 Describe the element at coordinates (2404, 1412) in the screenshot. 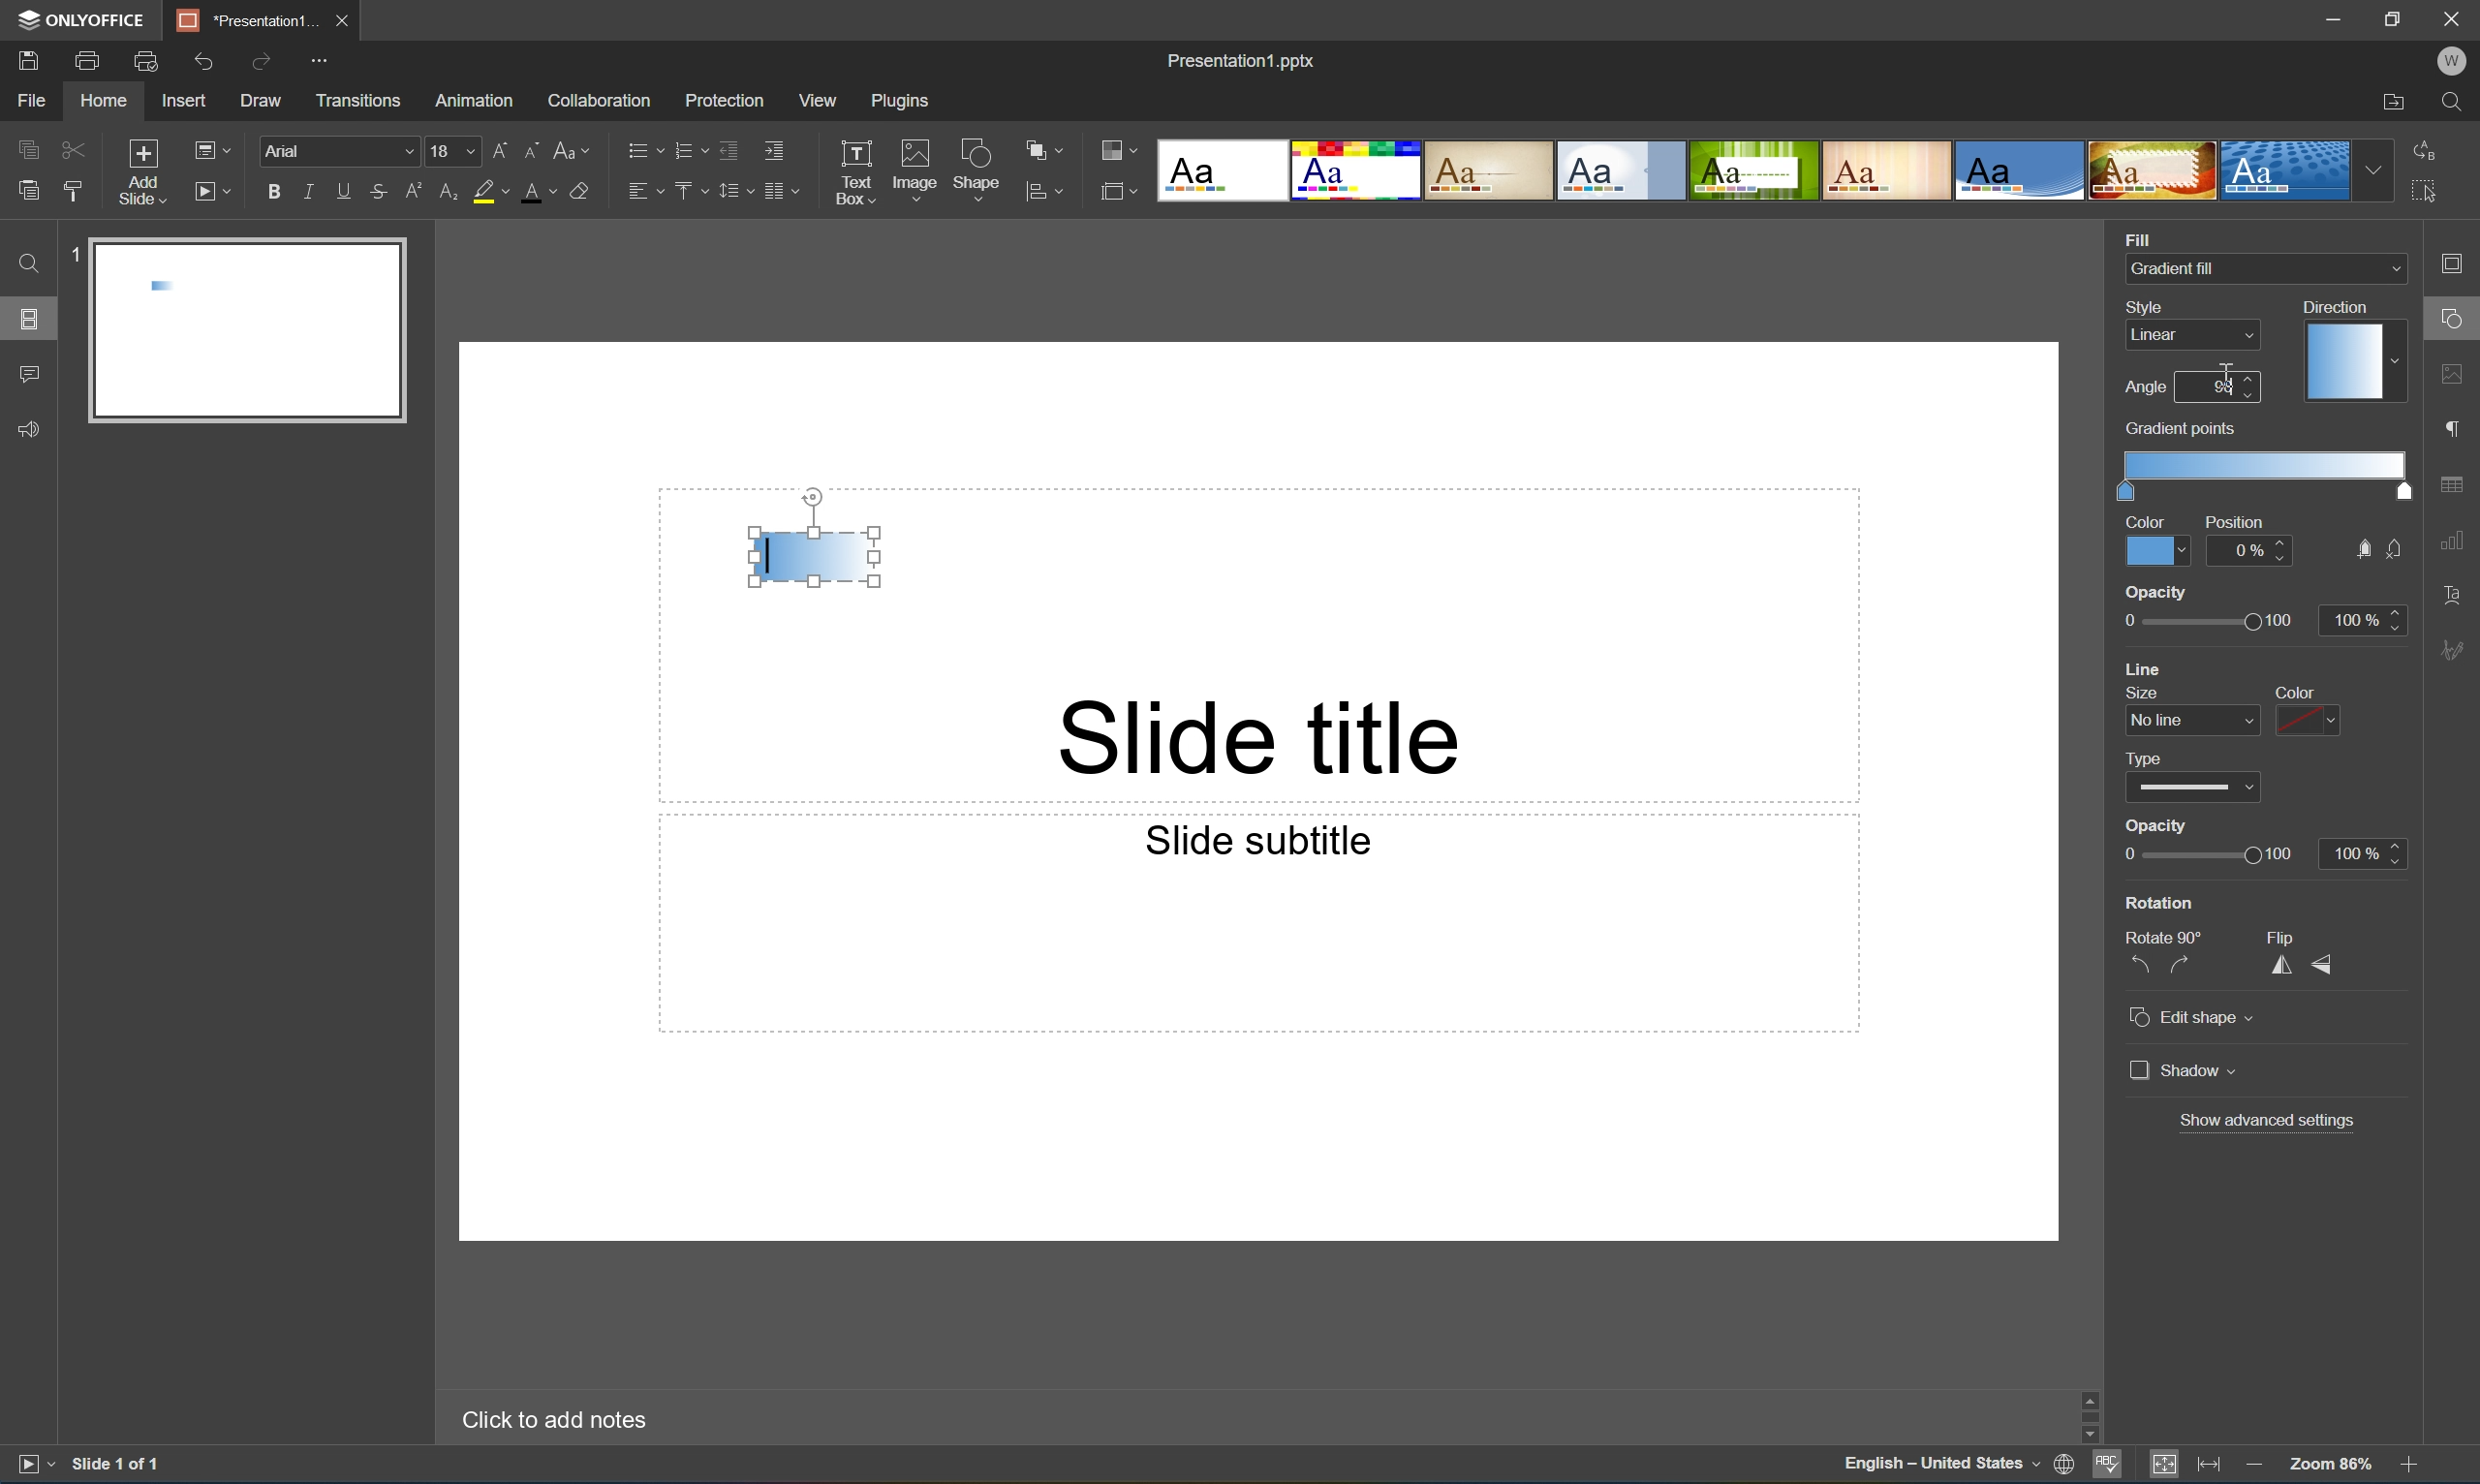

I see `Scroll Bar` at that location.